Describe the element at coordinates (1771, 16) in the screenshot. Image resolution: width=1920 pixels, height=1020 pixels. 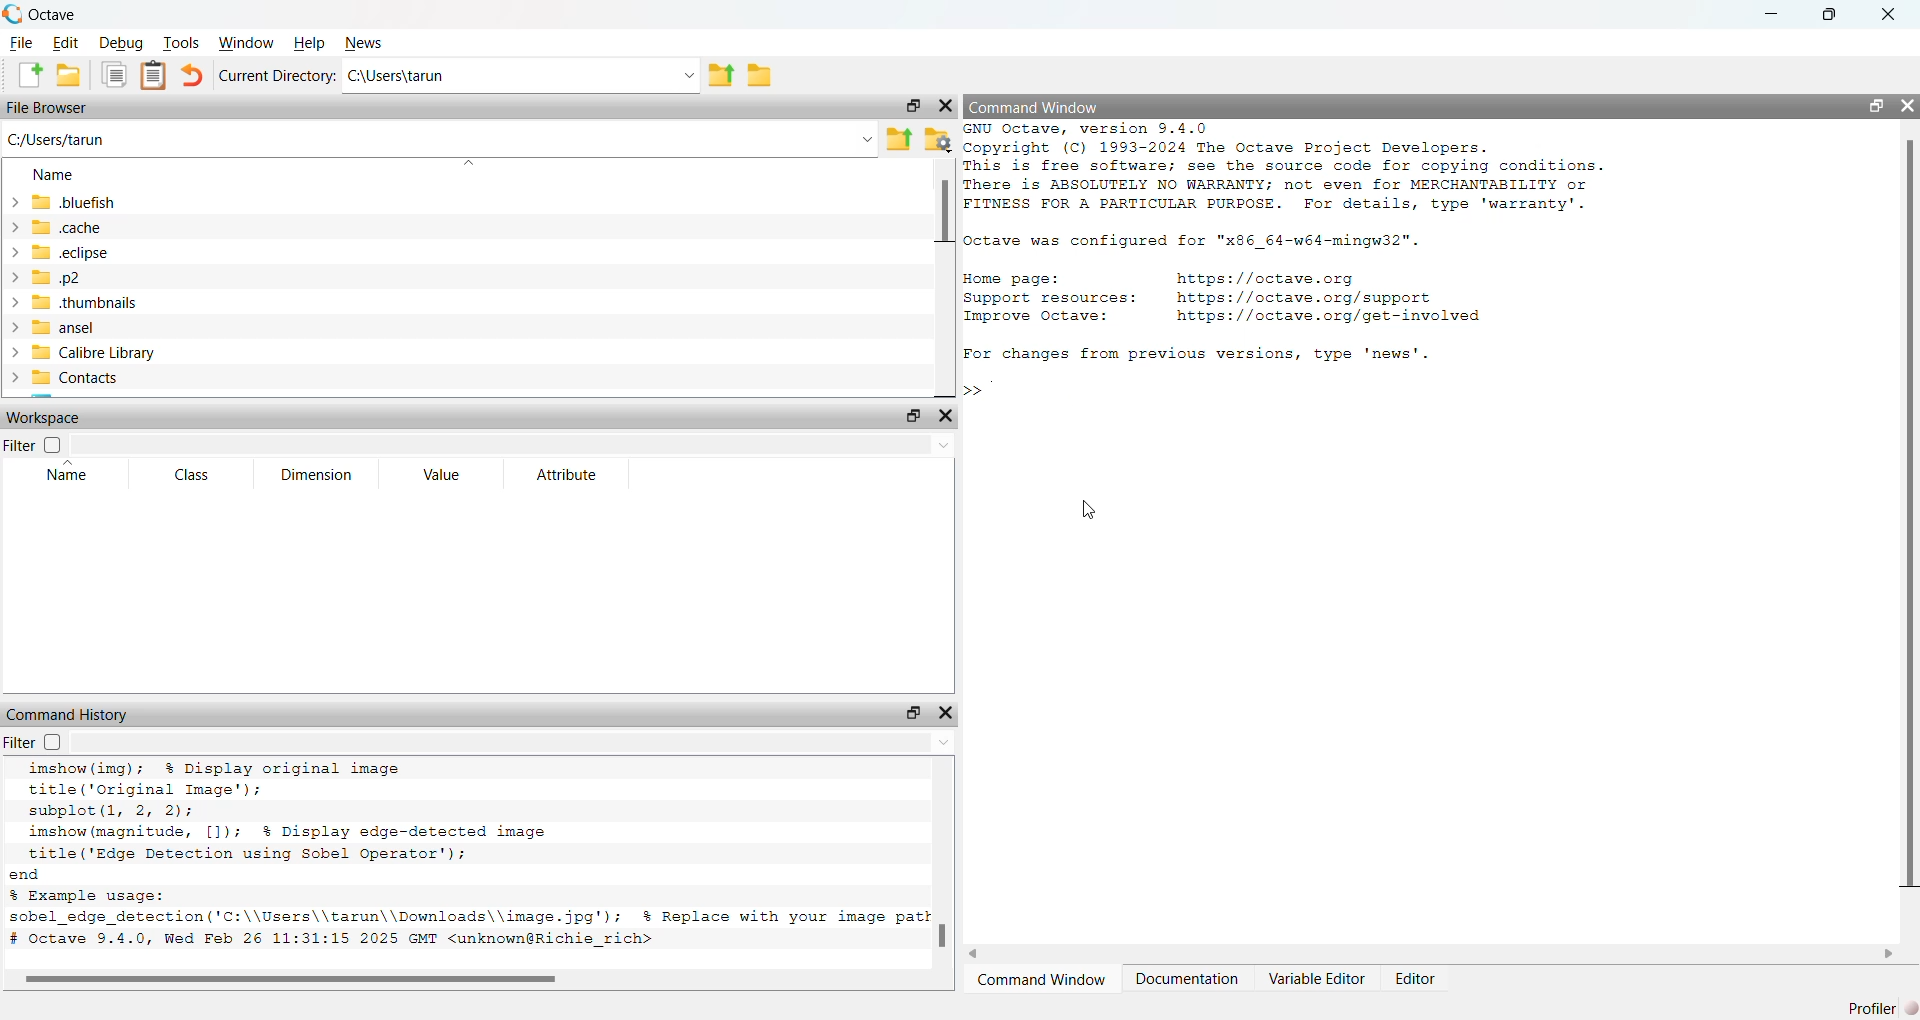
I see `minimize` at that location.